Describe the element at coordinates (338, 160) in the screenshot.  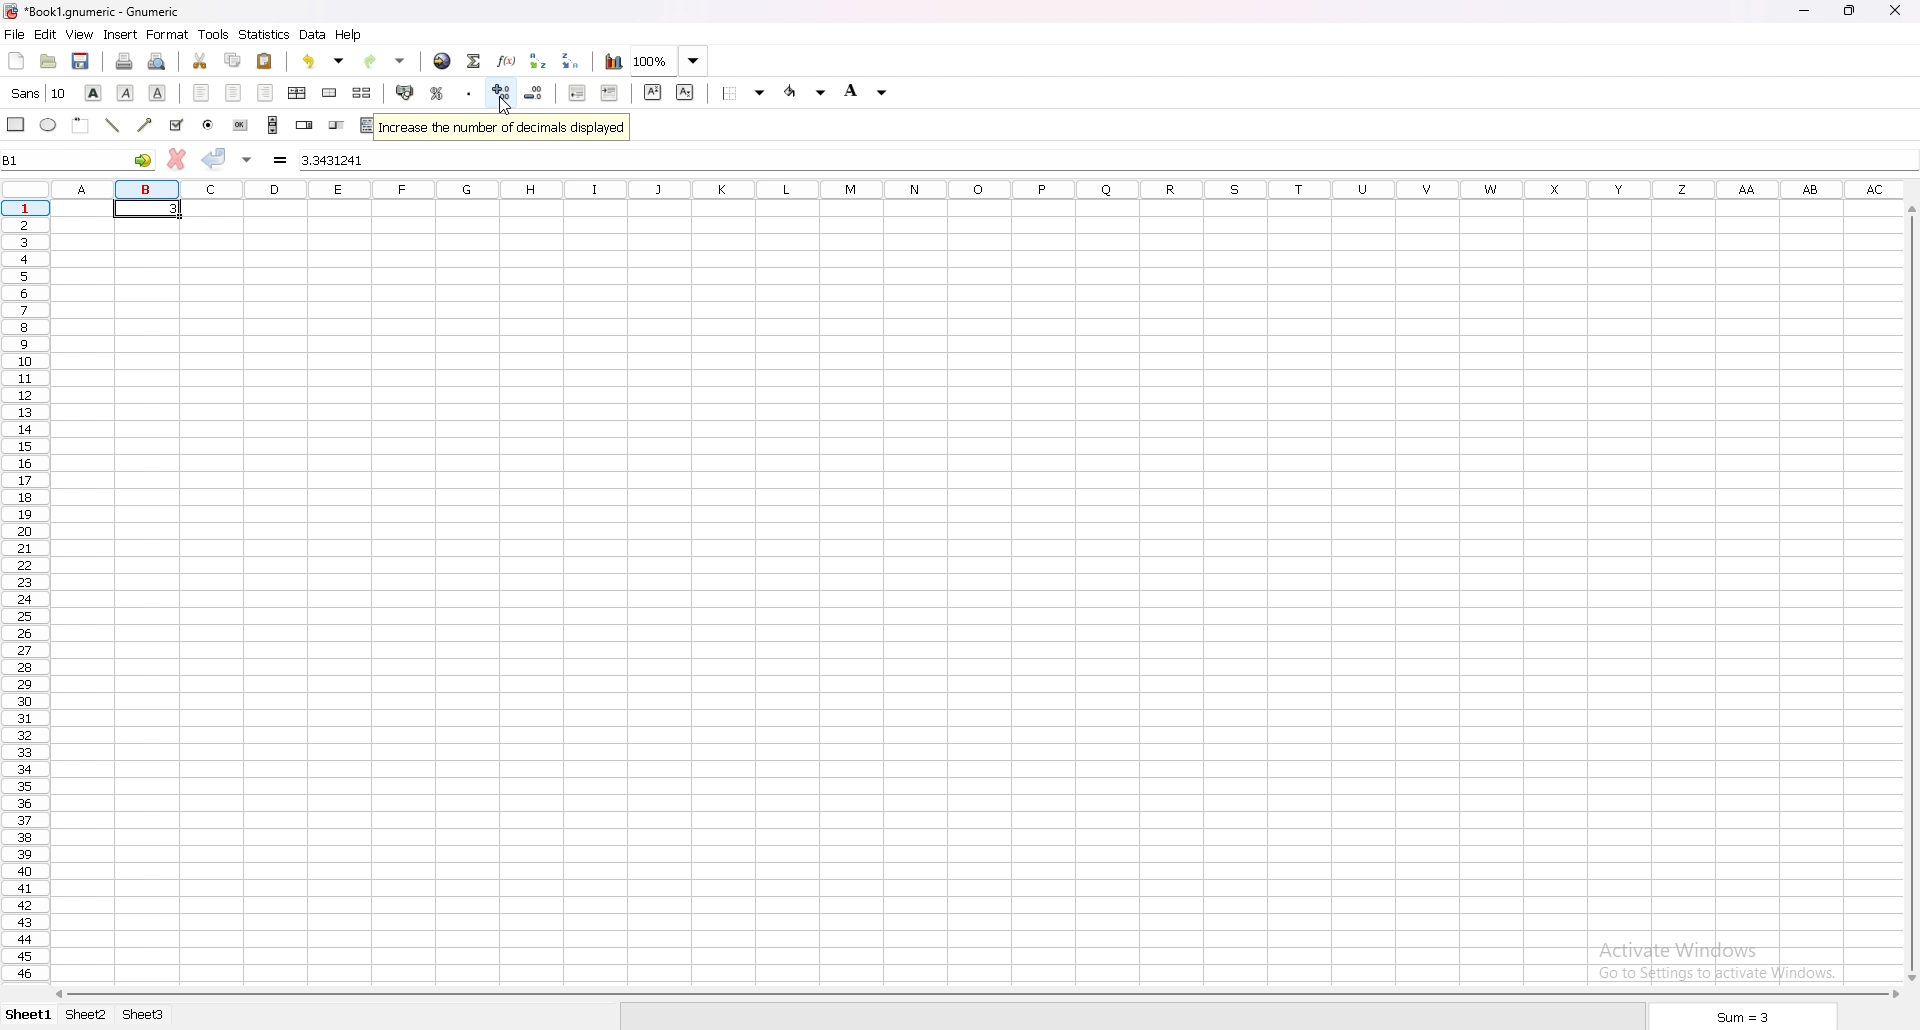
I see `3.431241` at that location.